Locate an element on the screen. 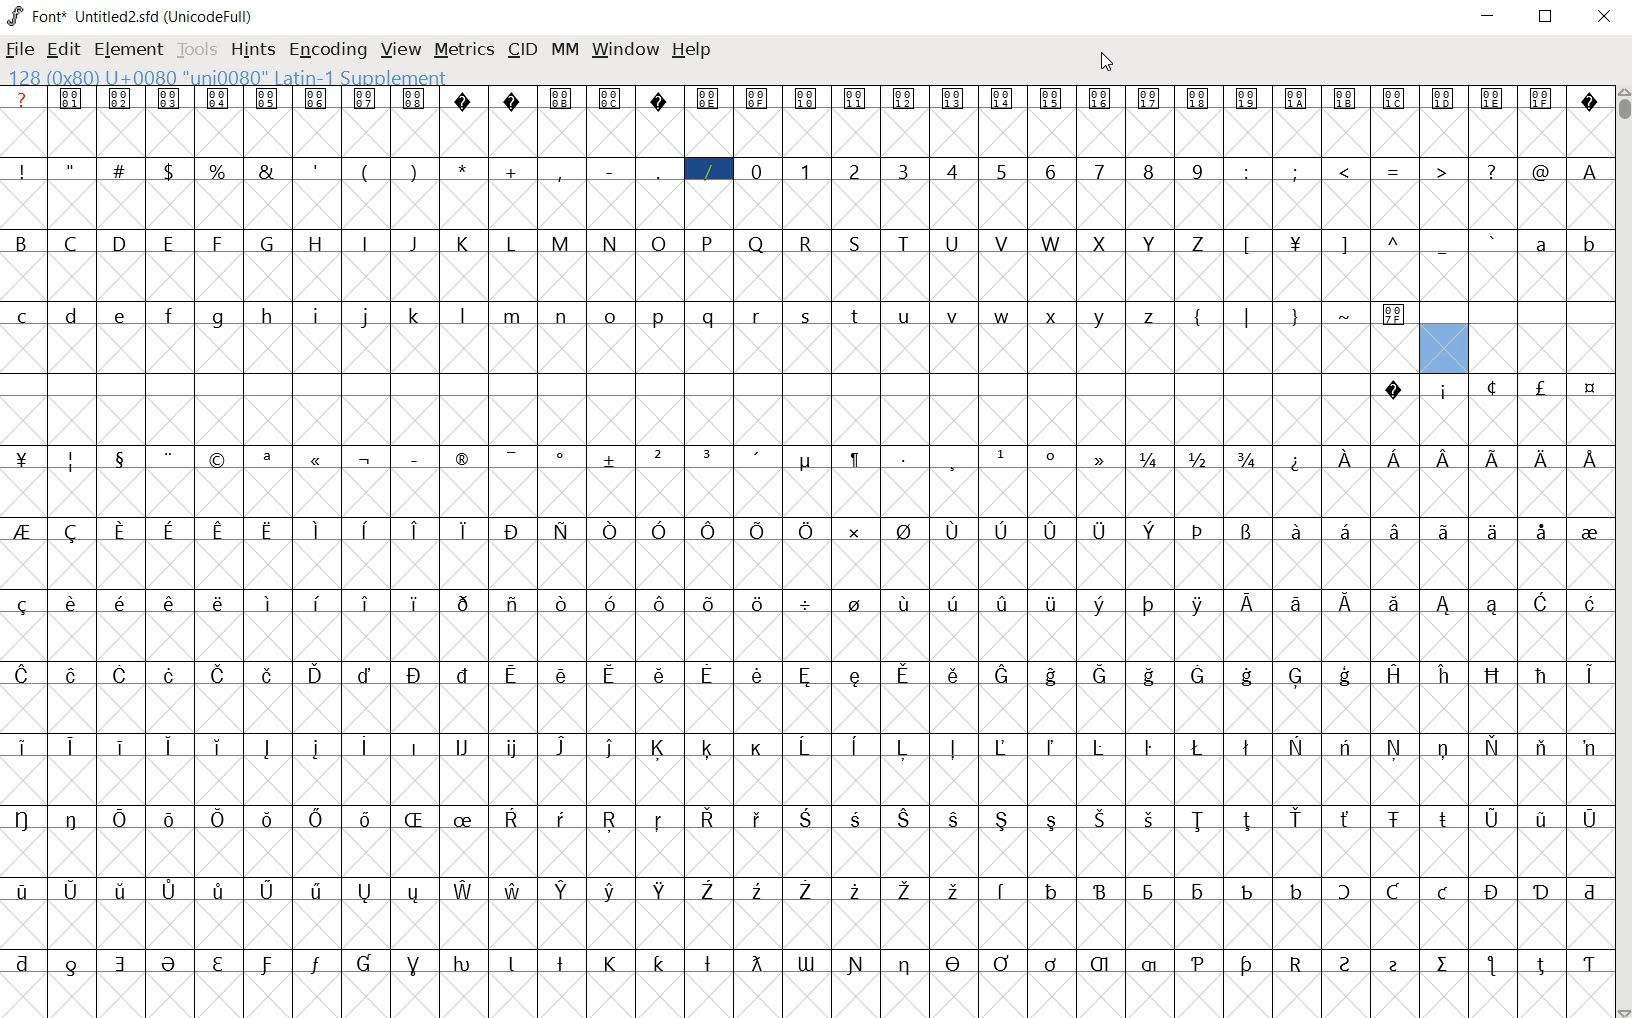 This screenshot has width=1632, height=1018. glyph is located at coordinates (1297, 462).